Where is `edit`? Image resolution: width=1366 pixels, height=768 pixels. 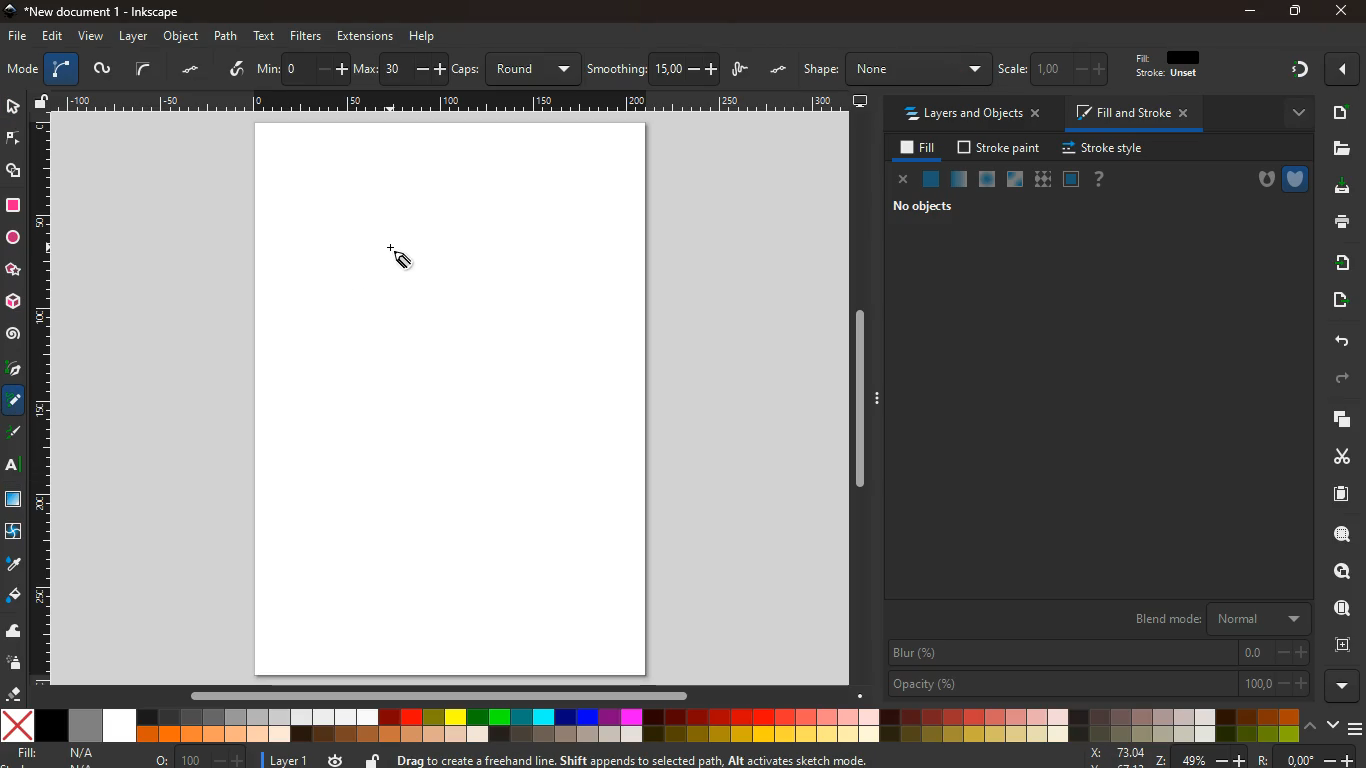
edit is located at coordinates (54, 36).